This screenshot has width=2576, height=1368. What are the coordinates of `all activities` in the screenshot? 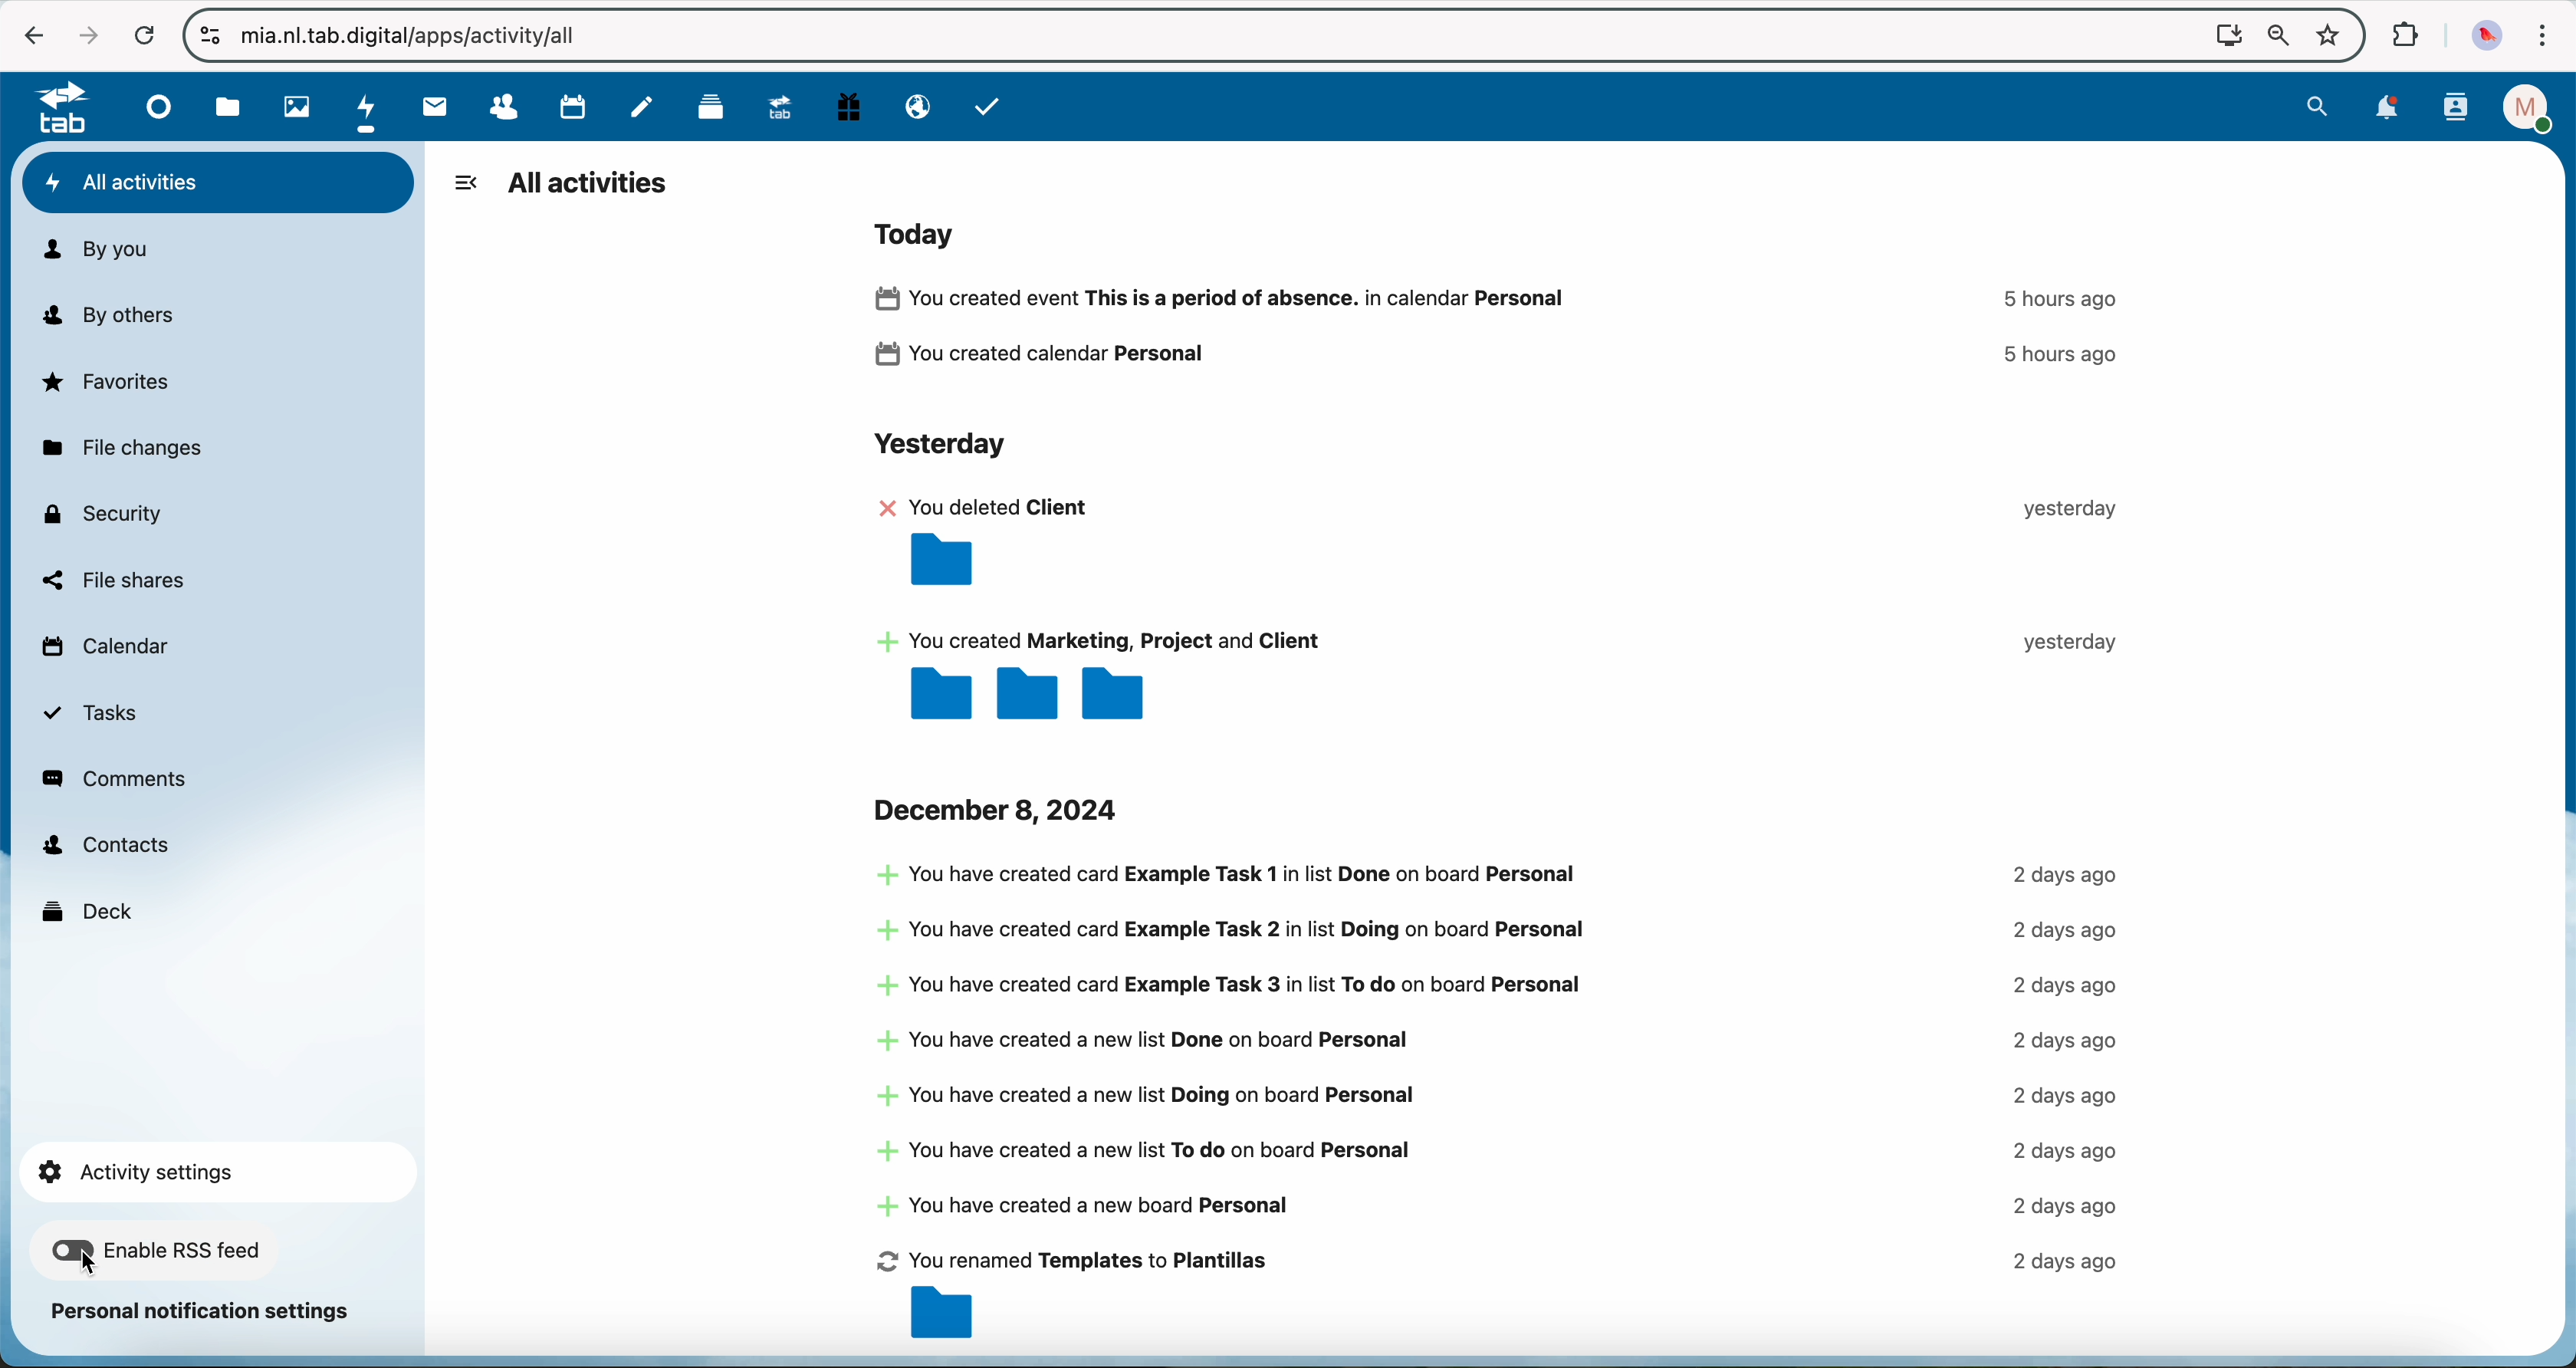 It's located at (589, 185).